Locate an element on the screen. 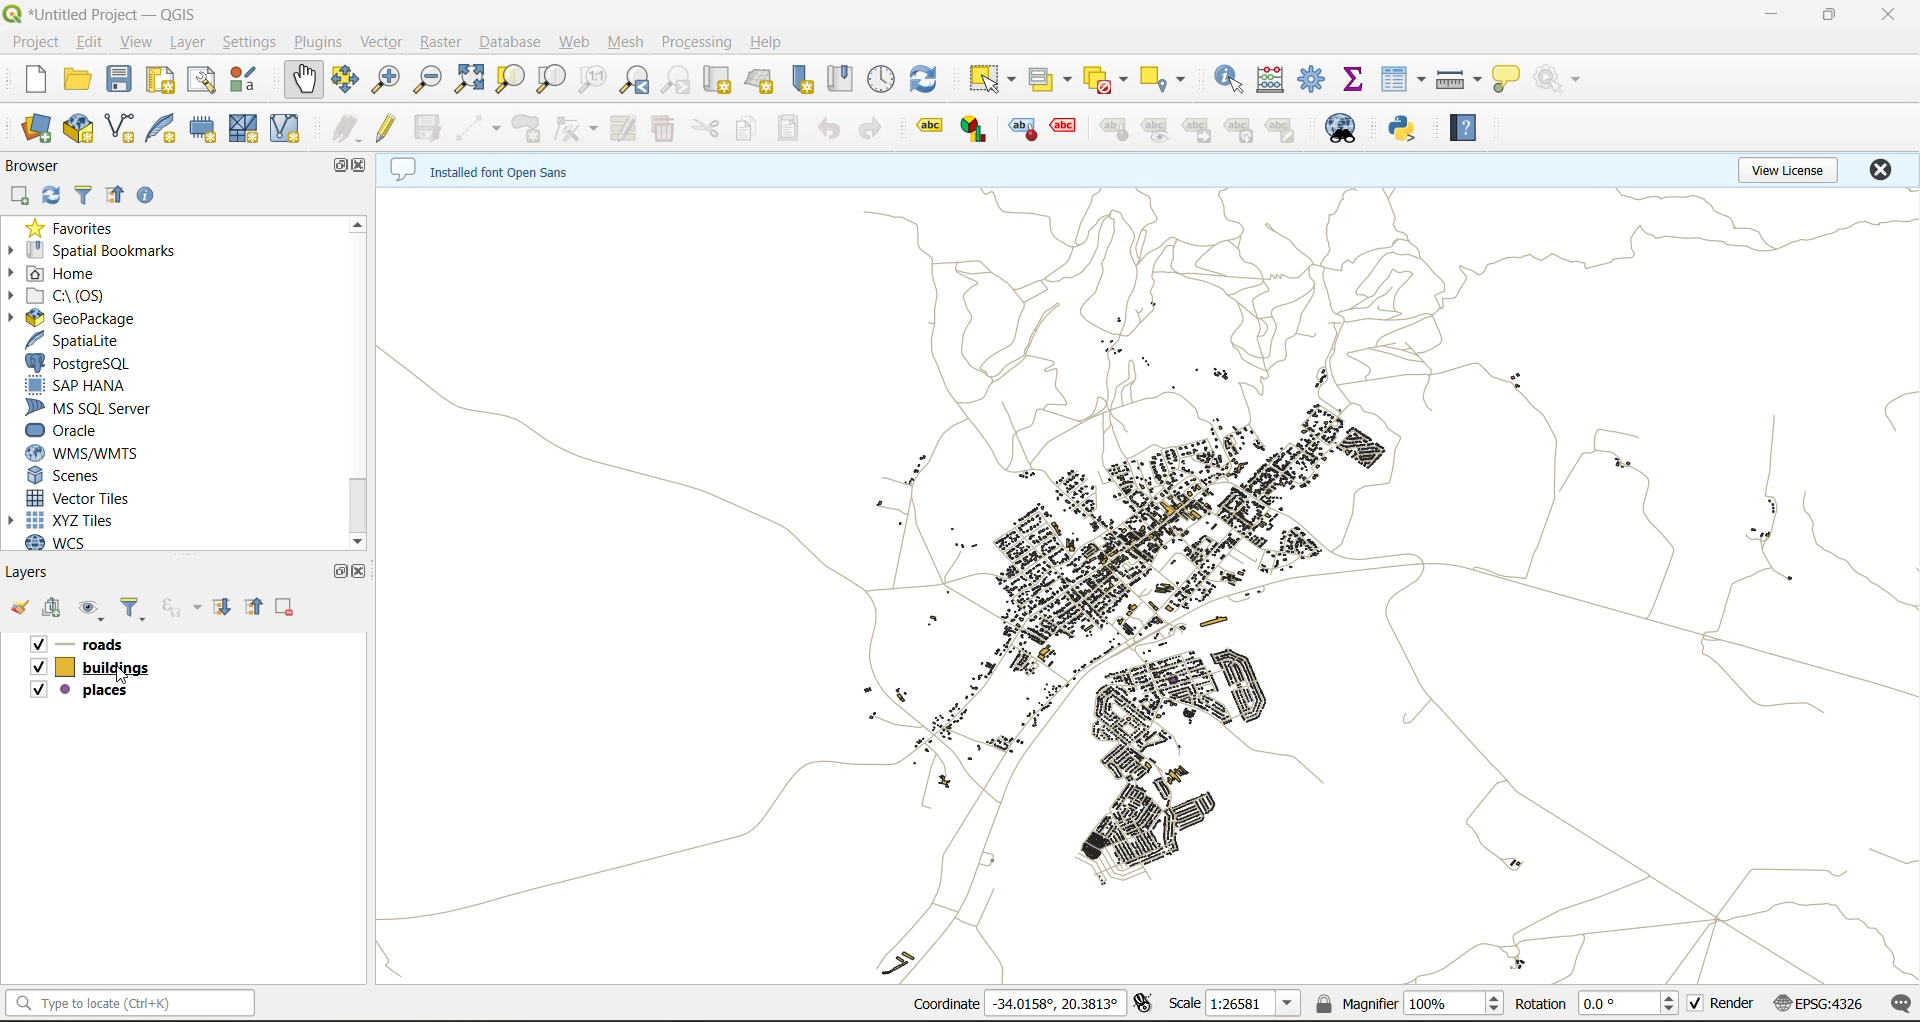  copy is located at coordinates (748, 132).